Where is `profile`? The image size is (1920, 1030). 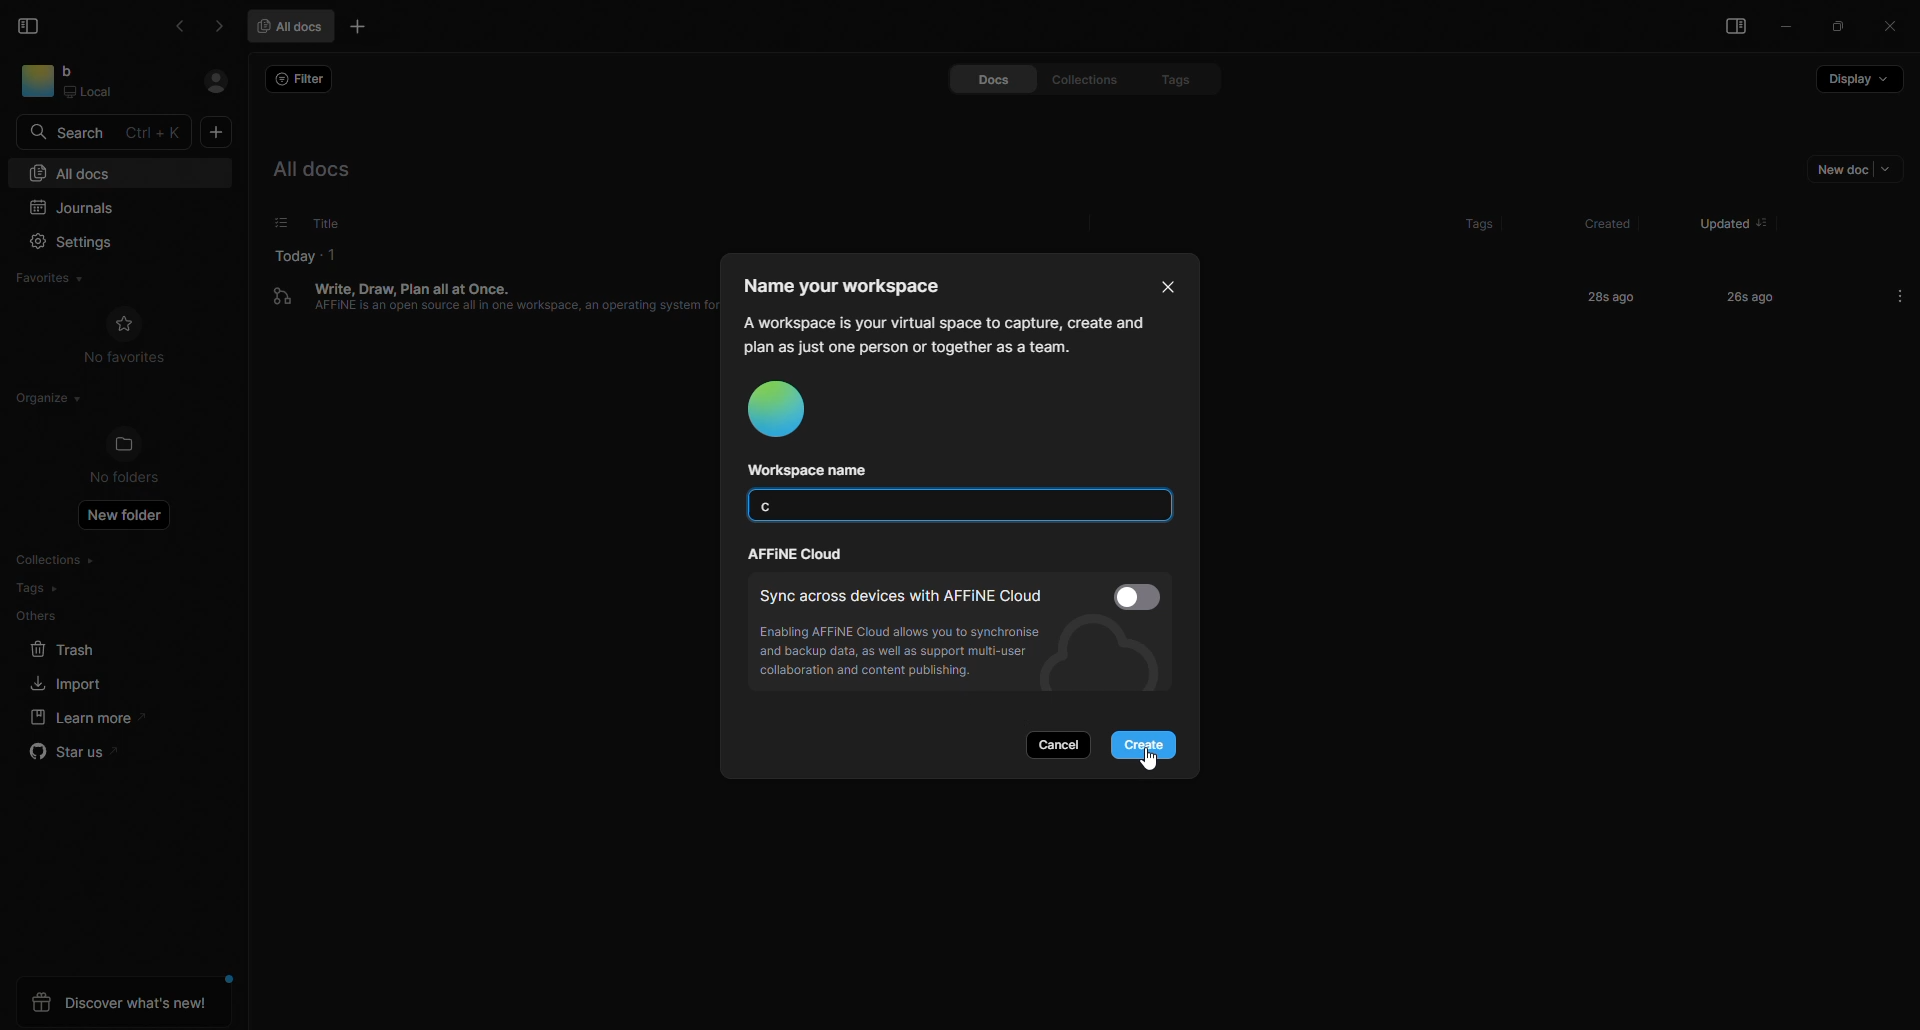
profile is located at coordinates (787, 412).